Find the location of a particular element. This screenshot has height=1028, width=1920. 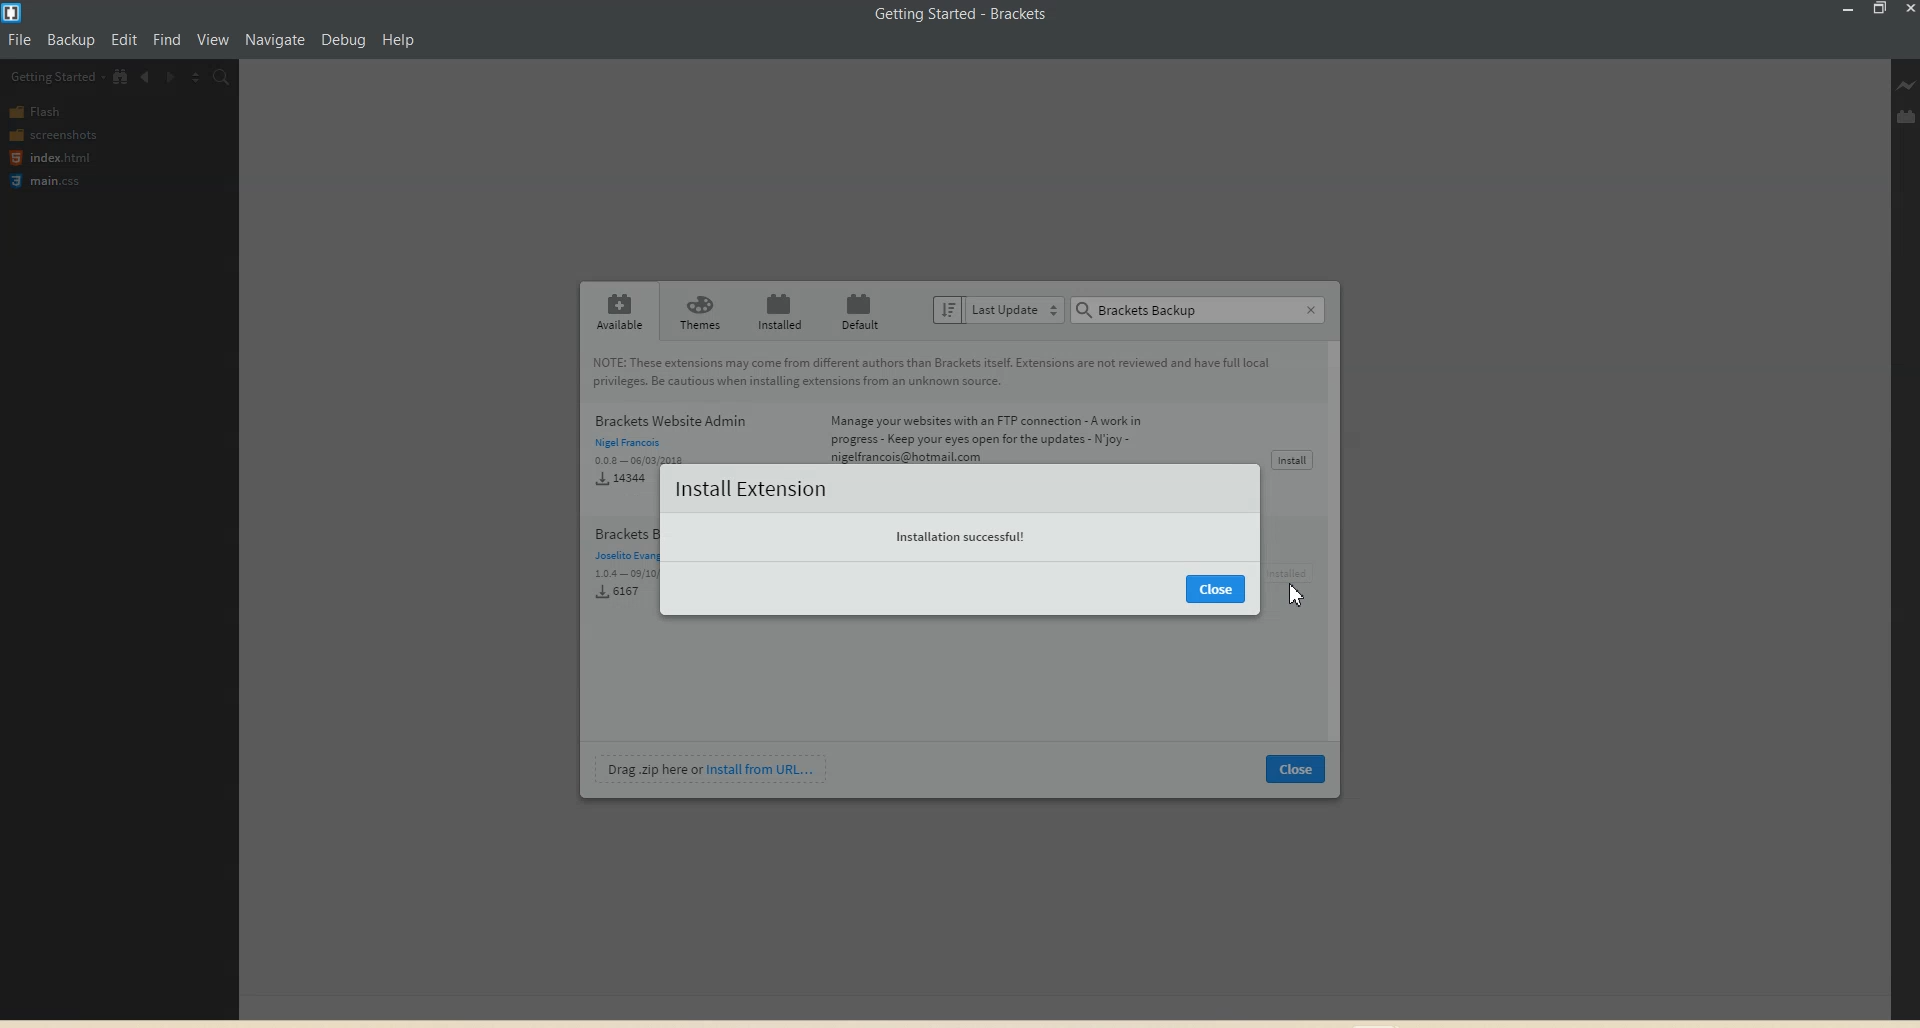

Installation Successful is located at coordinates (962, 533).